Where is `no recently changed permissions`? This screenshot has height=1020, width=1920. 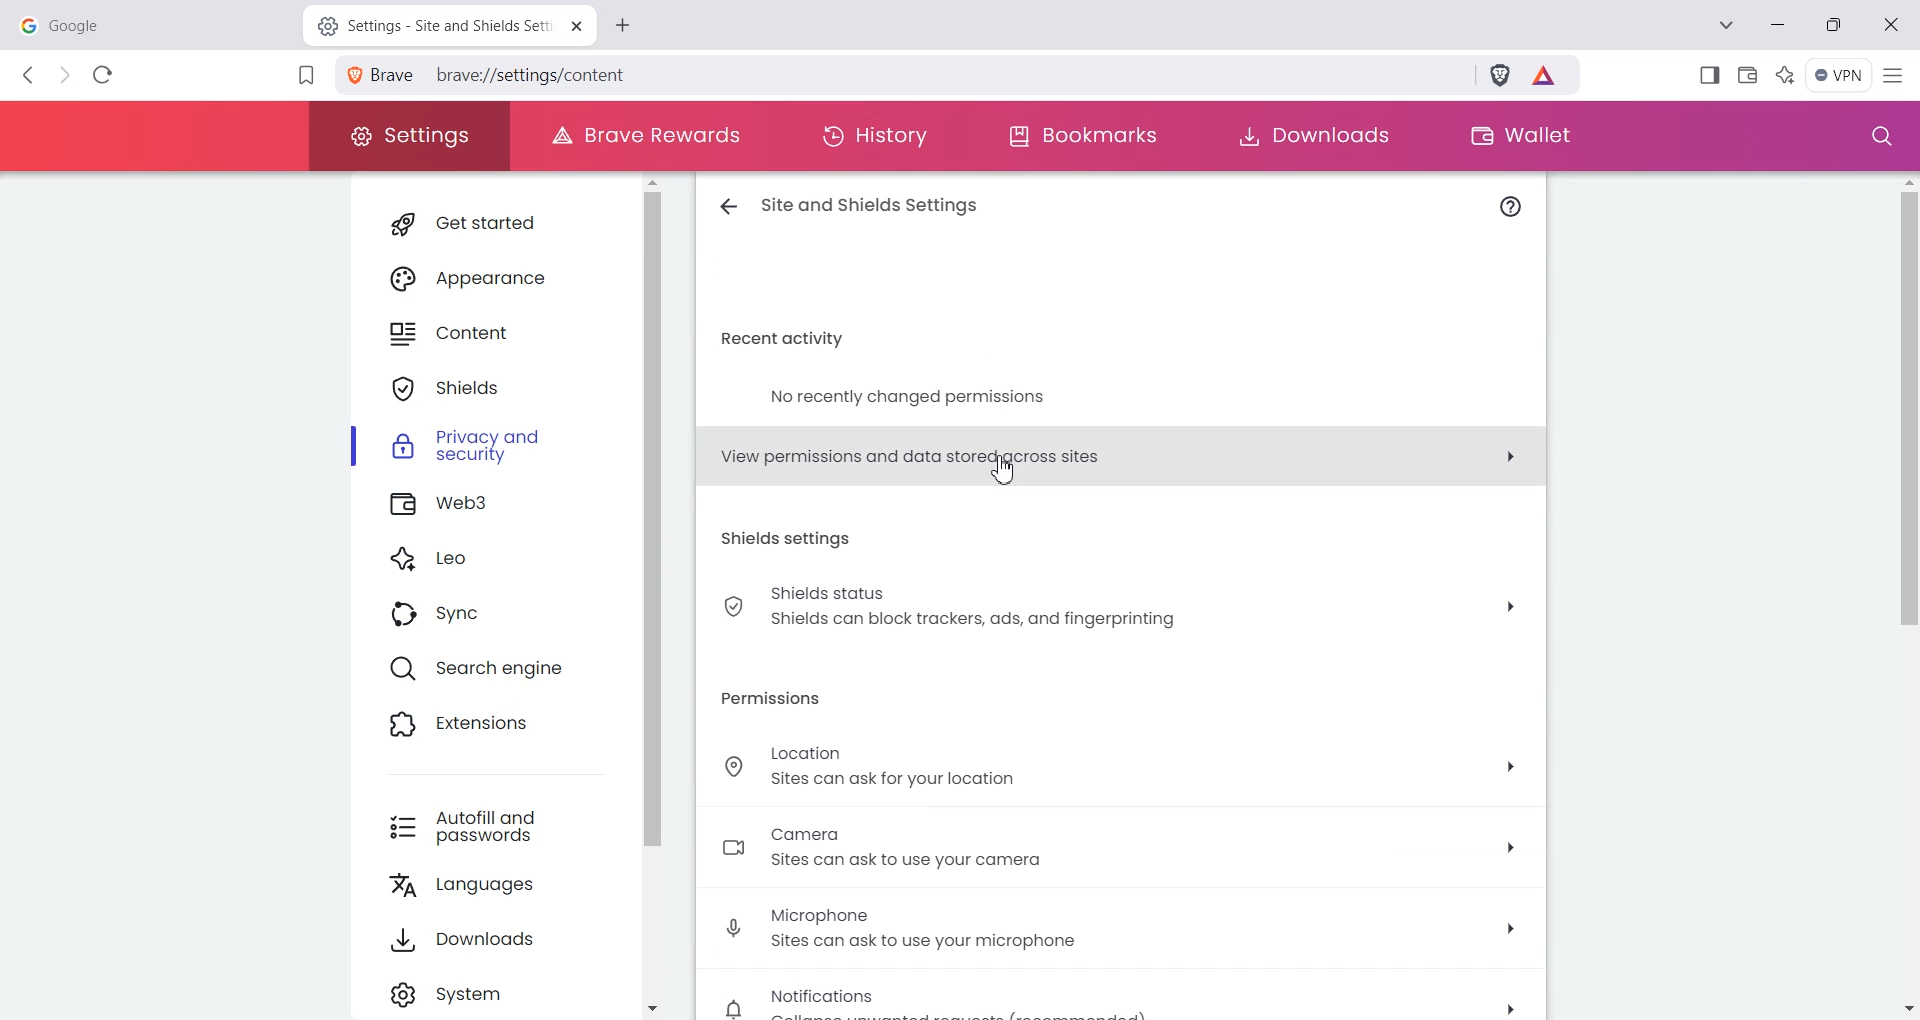 no recently changed permissions is located at coordinates (925, 397).